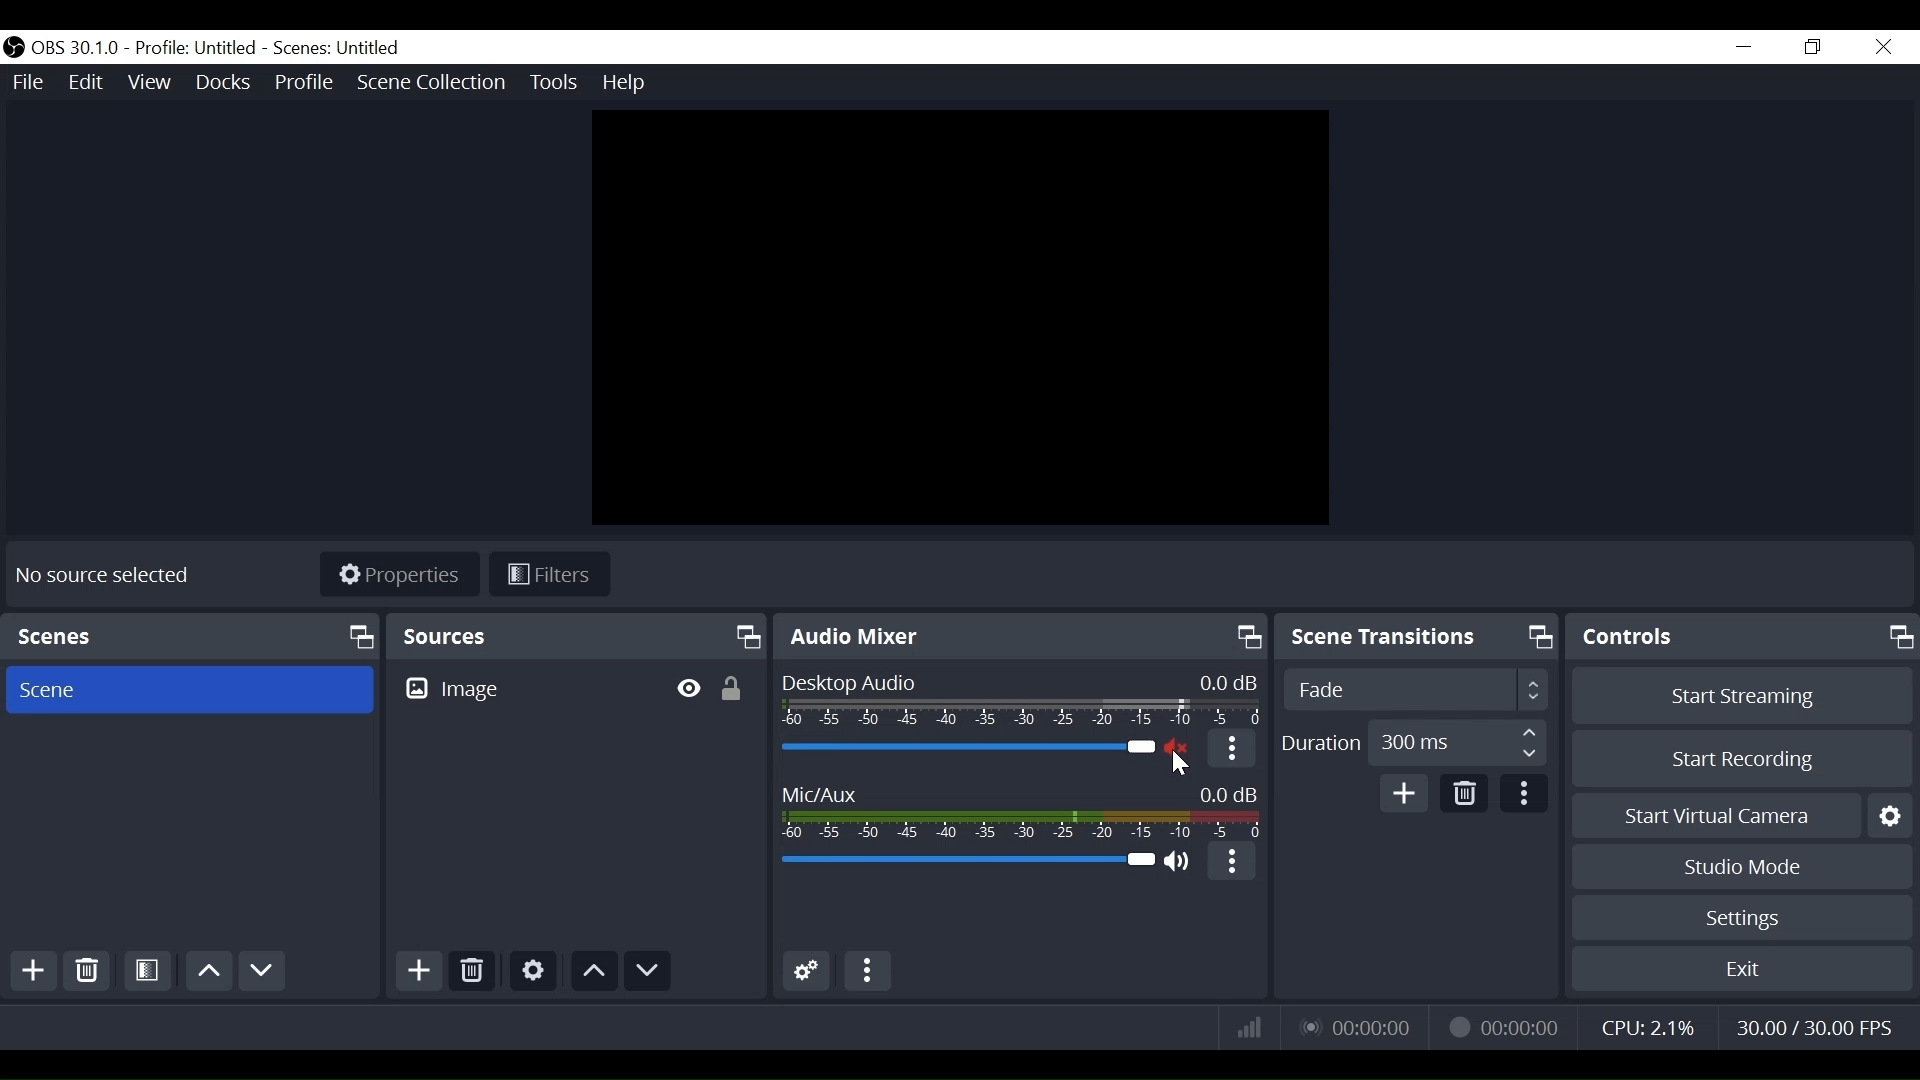  What do you see at coordinates (304, 84) in the screenshot?
I see `Profile` at bounding box center [304, 84].